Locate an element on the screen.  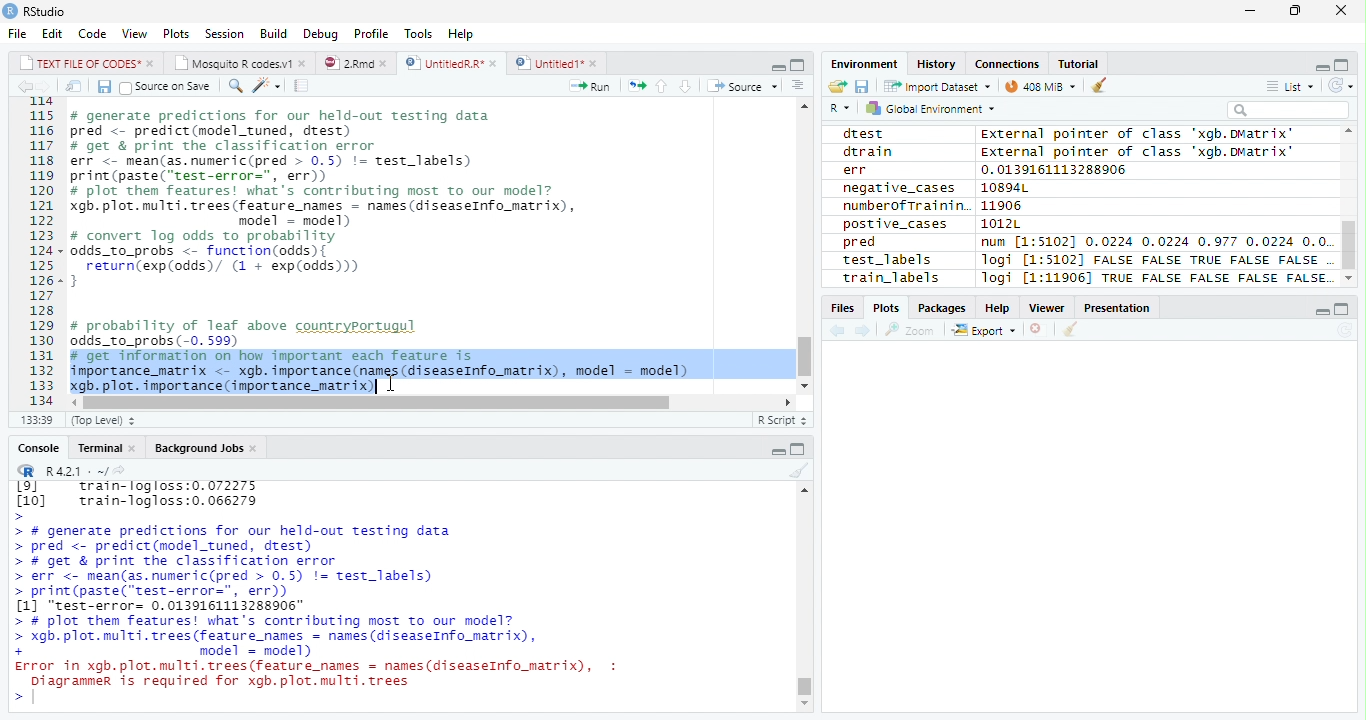
postive_cases is located at coordinates (894, 224).